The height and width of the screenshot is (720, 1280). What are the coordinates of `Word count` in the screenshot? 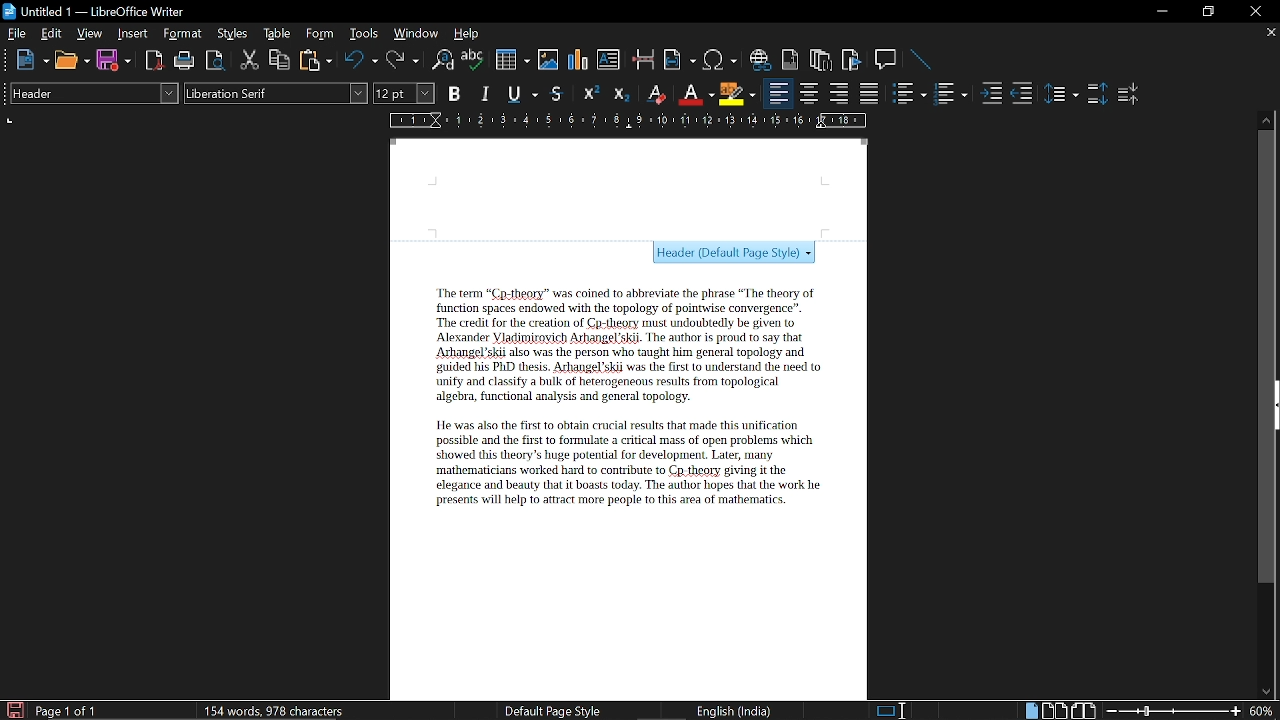 It's located at (295, 710).